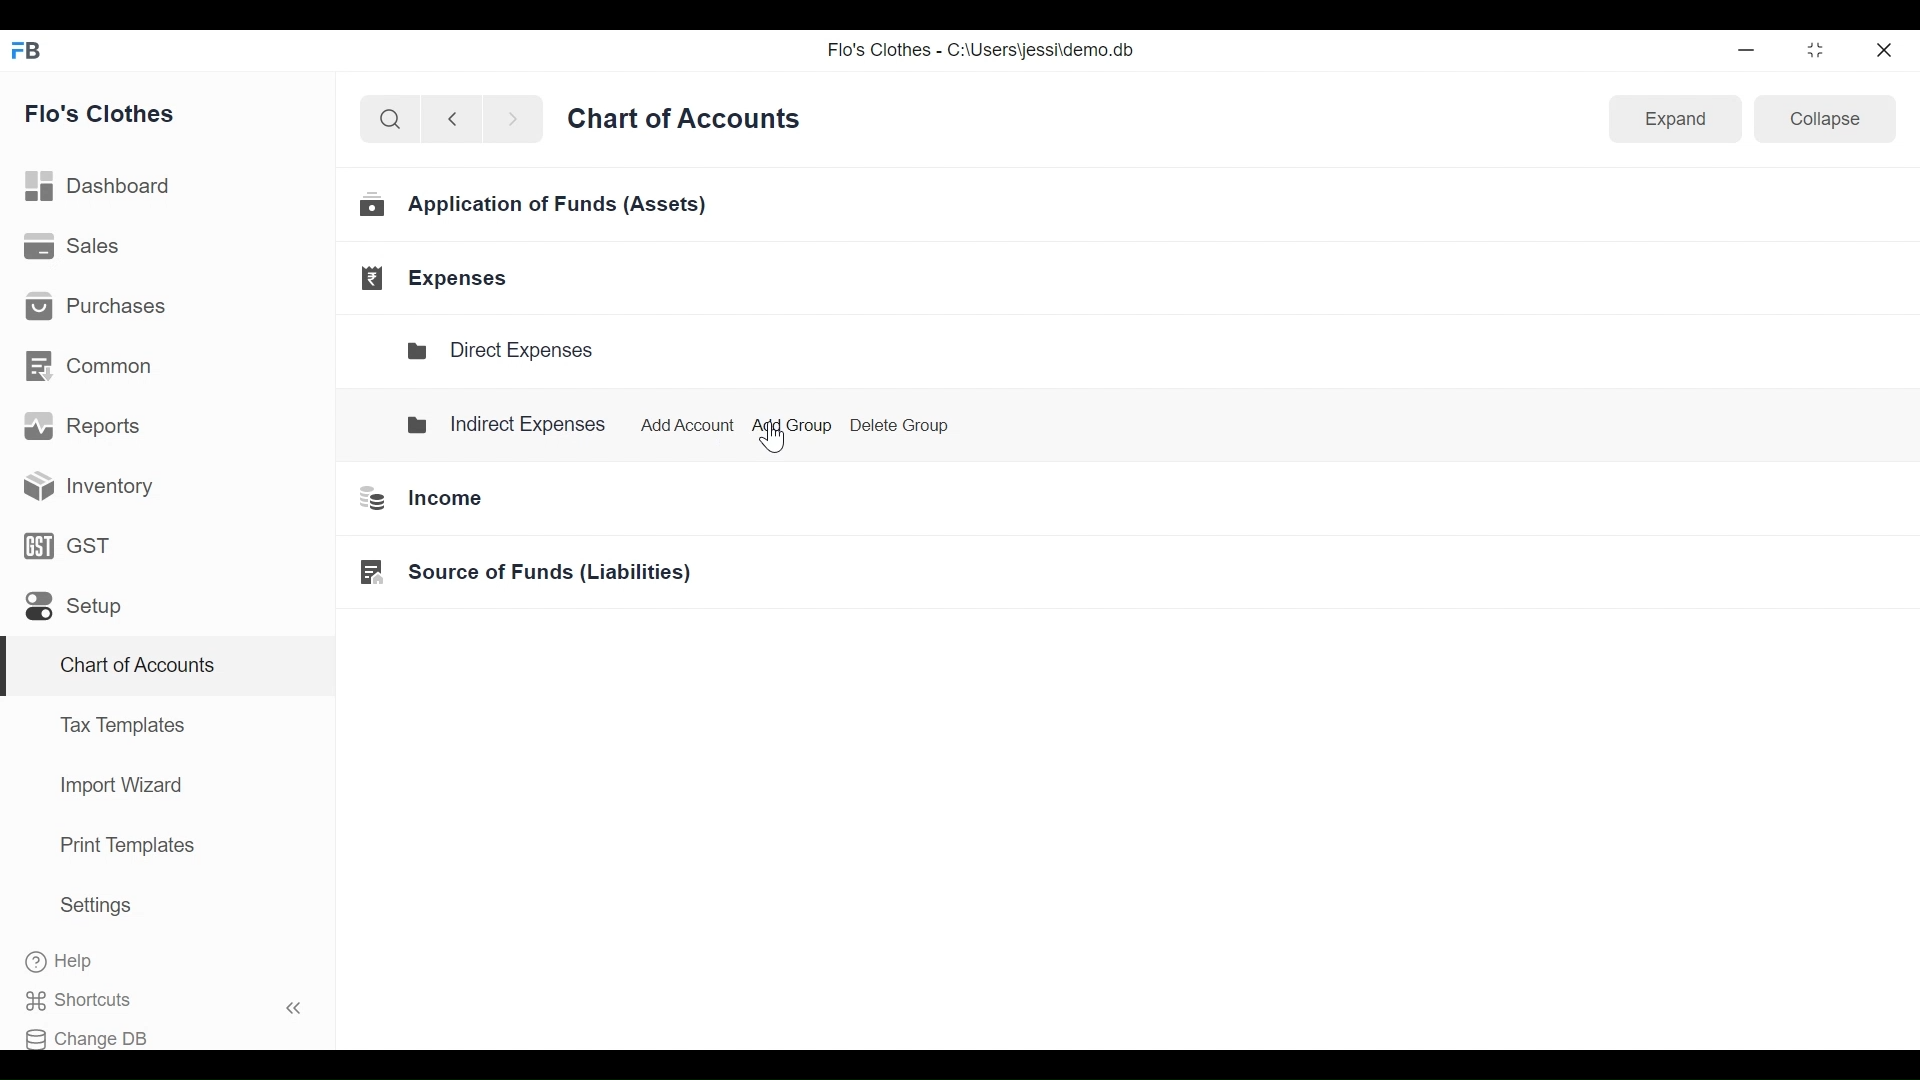 The width and height of the screenshot is (1920, 1080). Describe the element at coordinates (1828, 123) in the screenshot. I see `Collapse` at that location.